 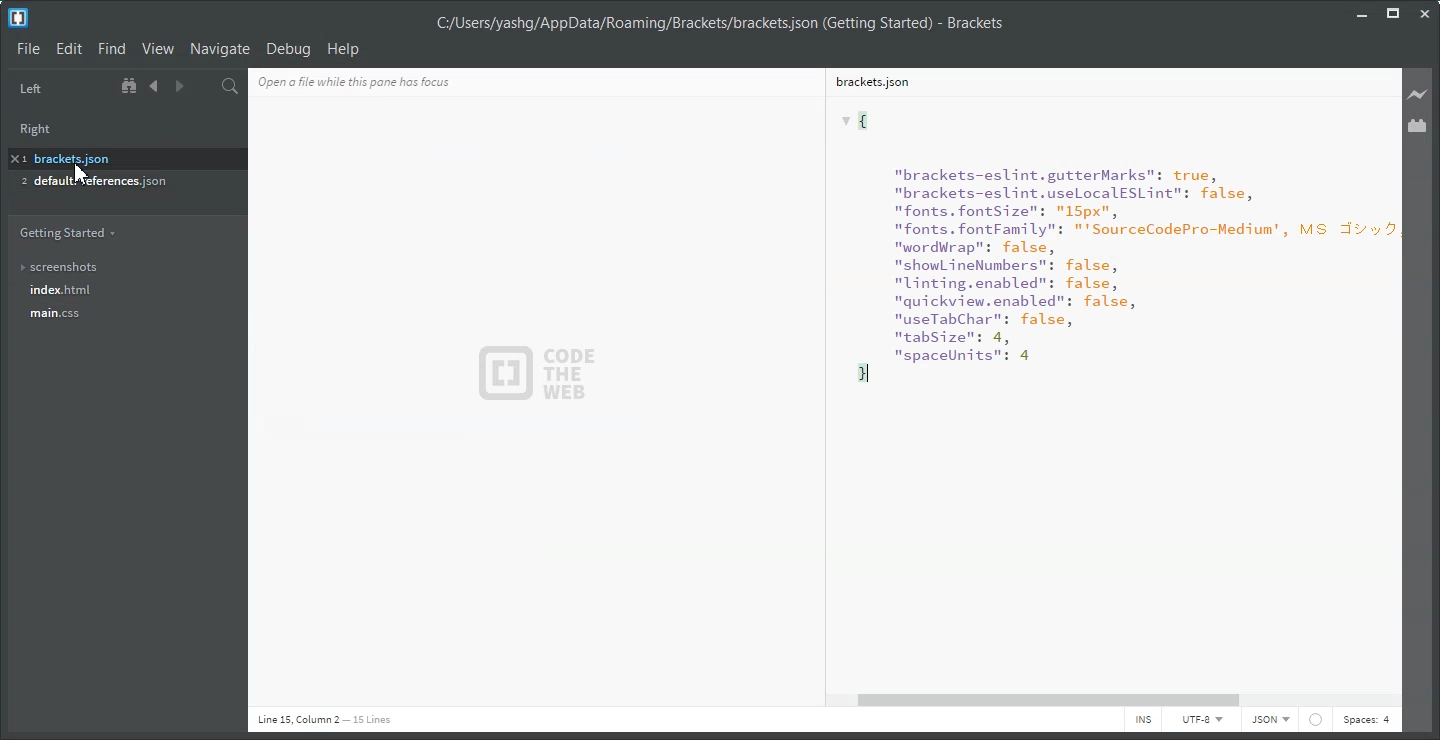 What do you see at coordinates (42, 126) in the screenshot?
I see `Right Panel` at bounding box center [42, 126].